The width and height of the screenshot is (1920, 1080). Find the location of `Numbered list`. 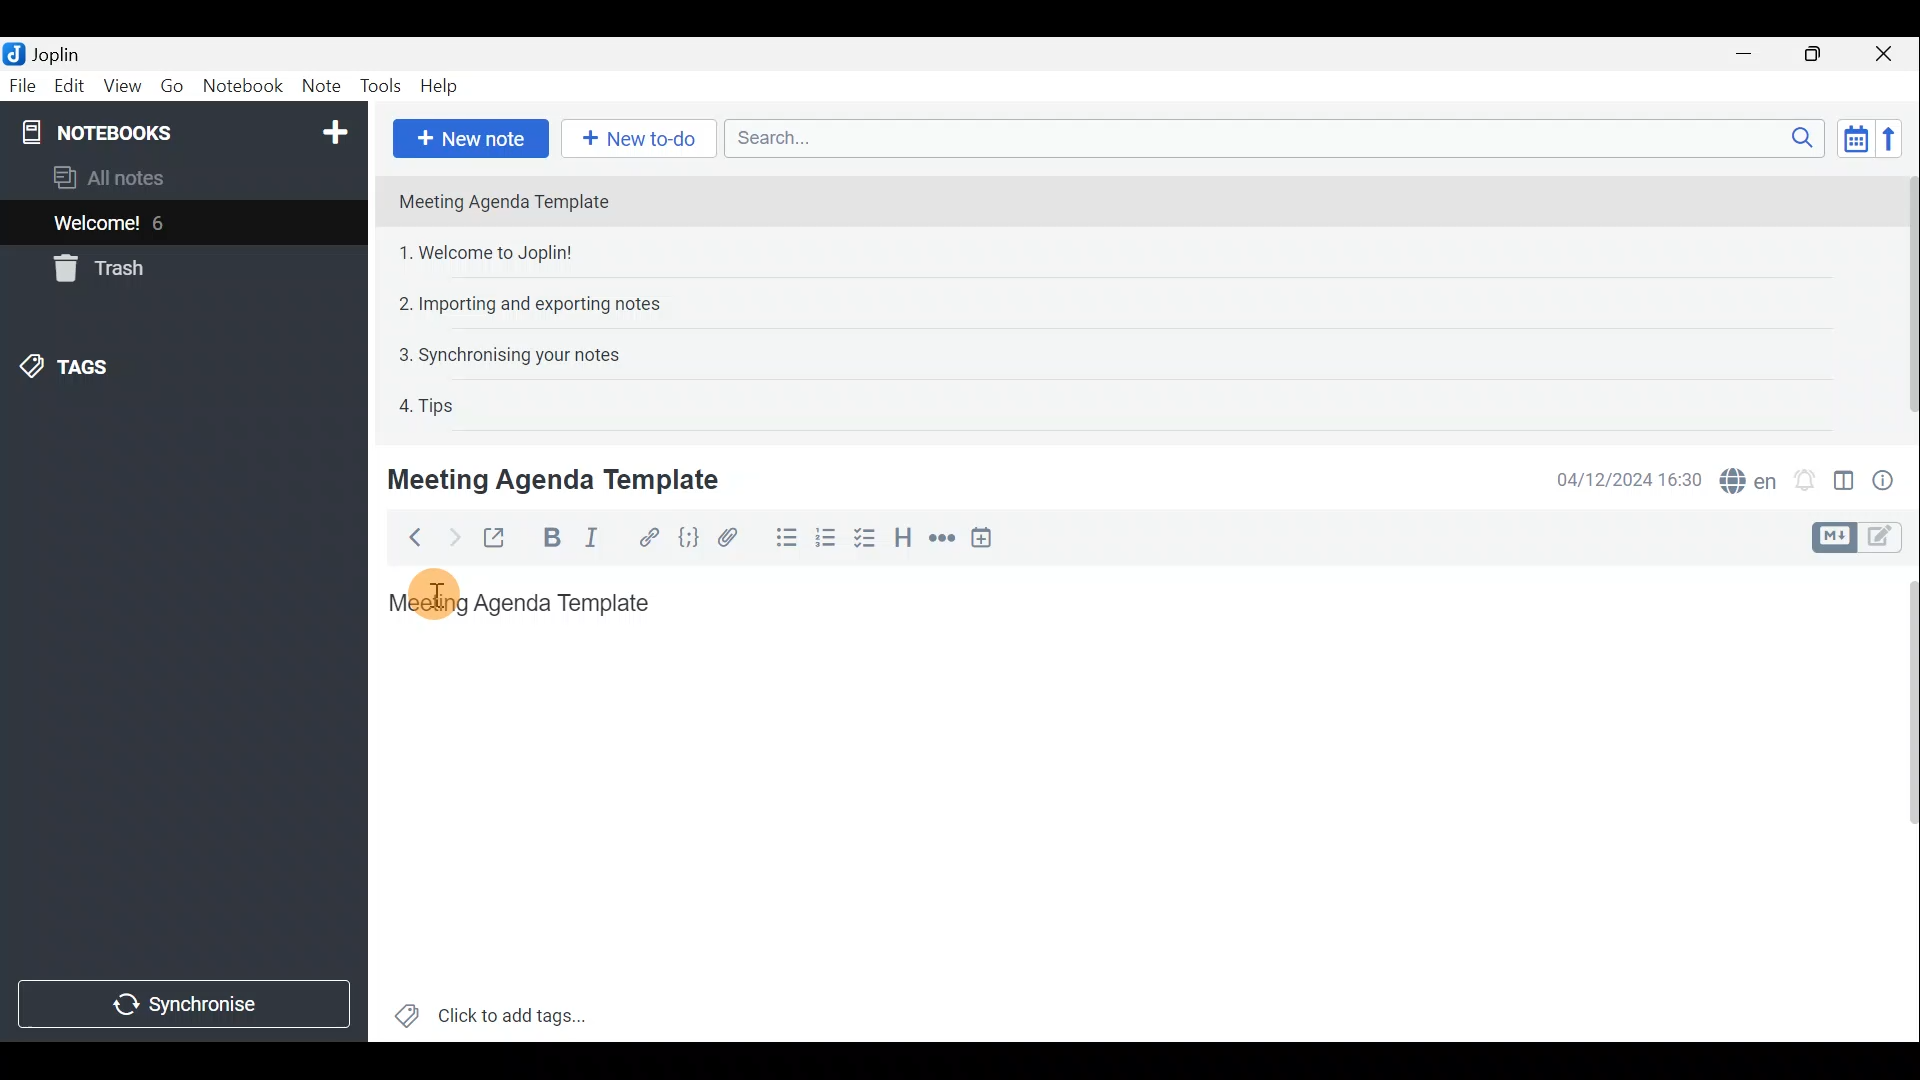

Numbered list is located at coordinates (826, 541).